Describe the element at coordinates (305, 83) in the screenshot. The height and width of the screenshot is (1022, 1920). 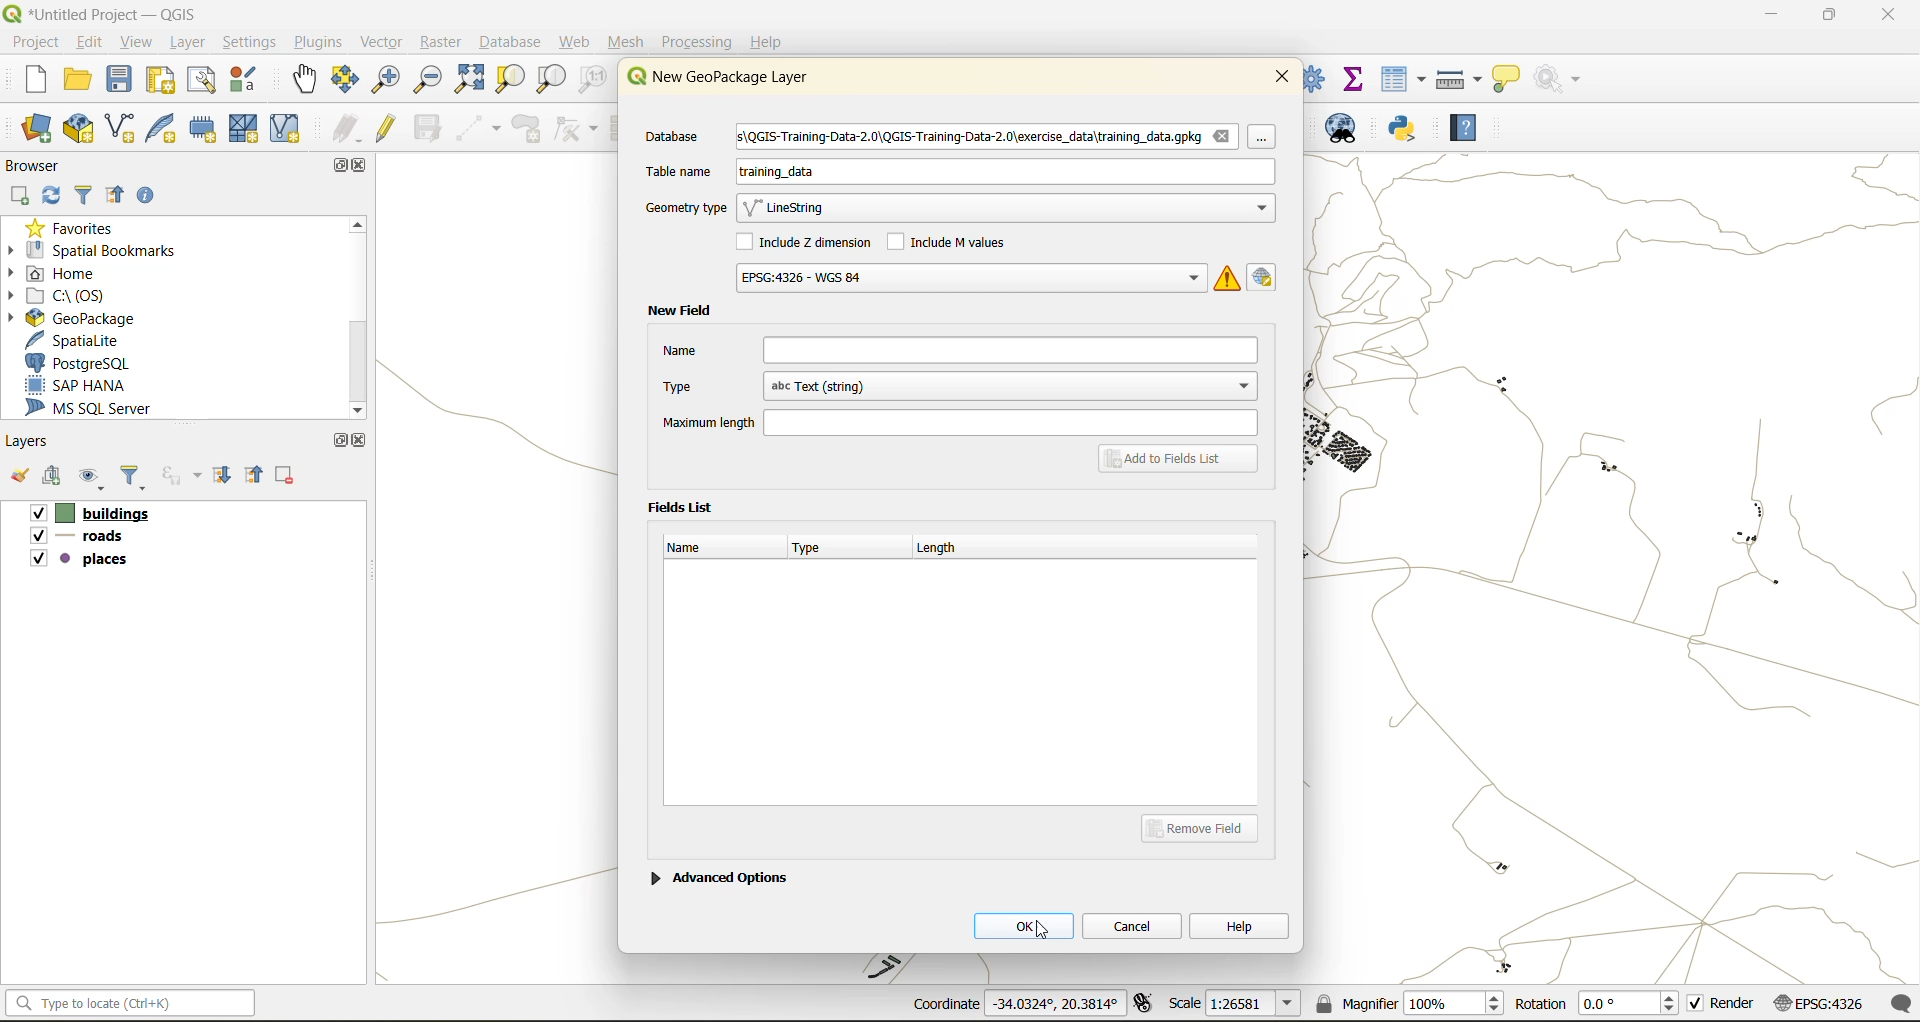
I see `pan map` at that location.